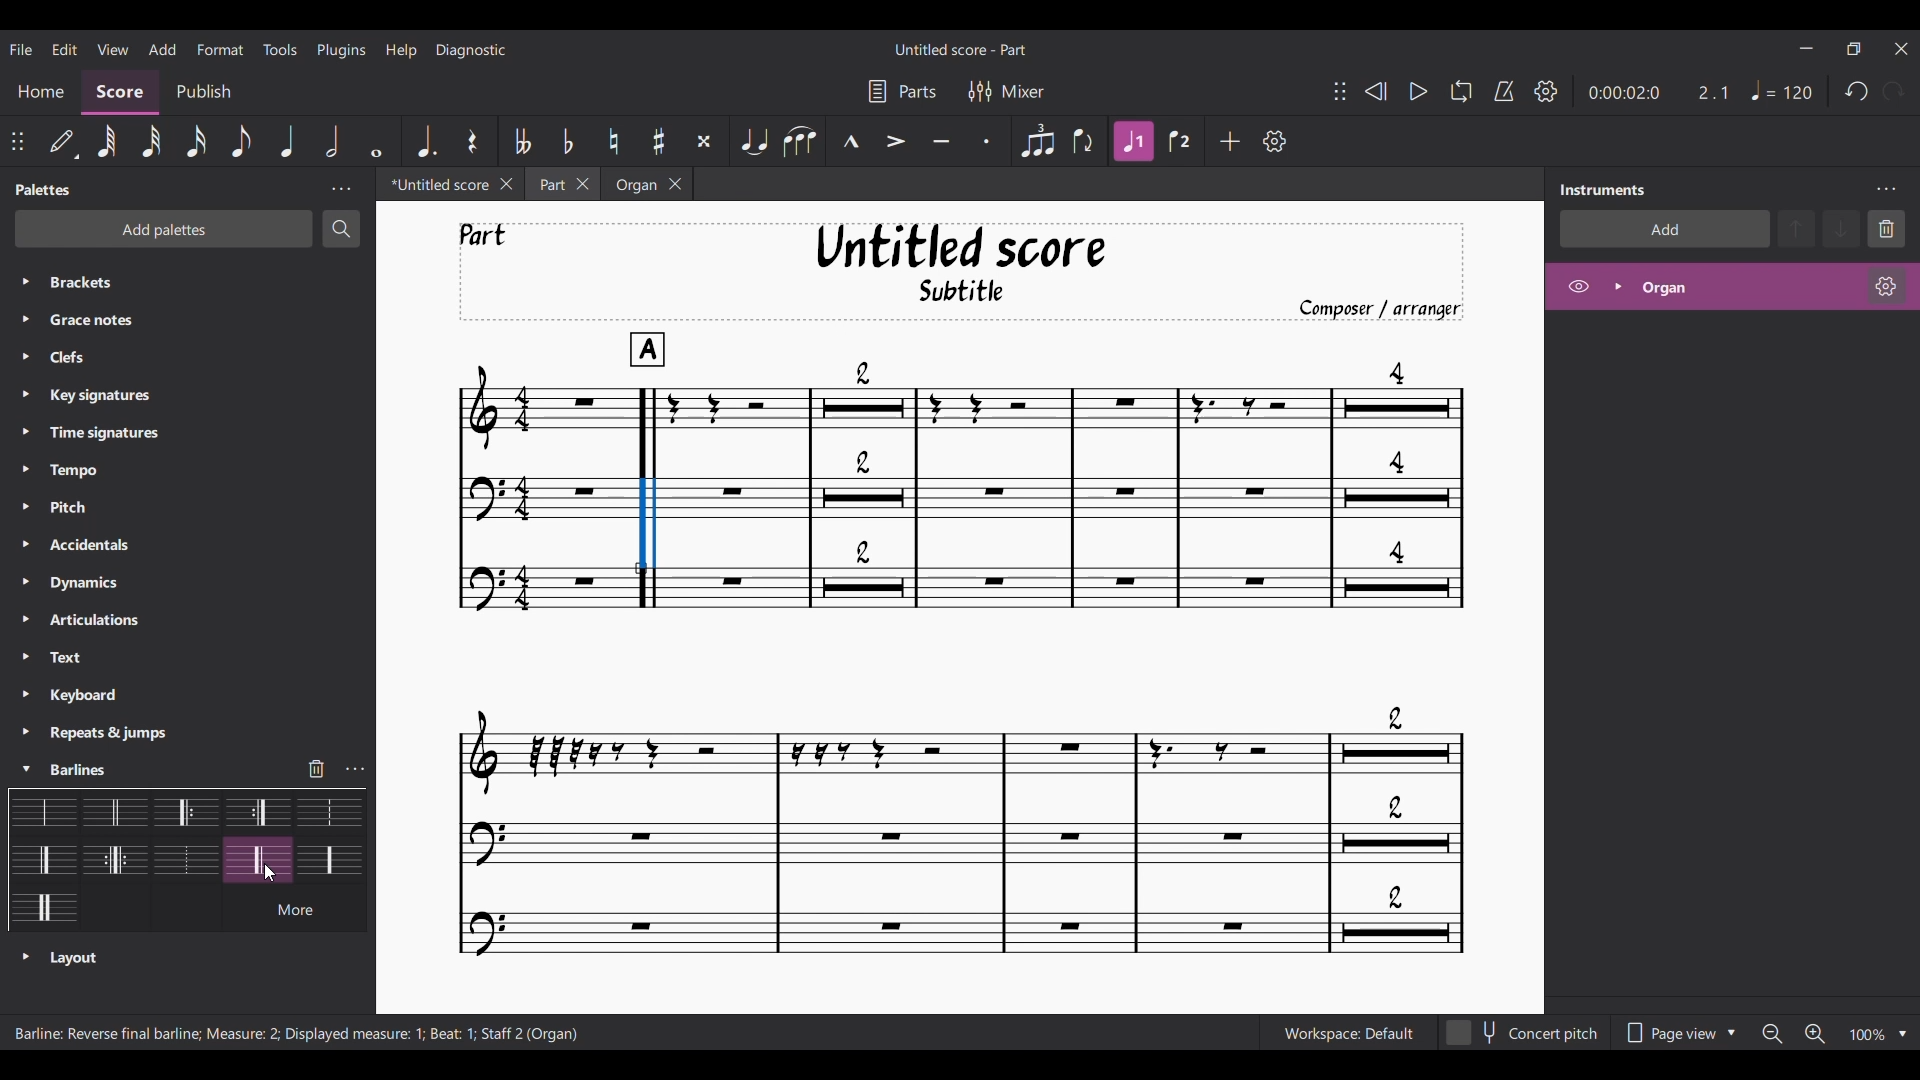  I want to click on Current zoom factor , so click(1869, 1035).